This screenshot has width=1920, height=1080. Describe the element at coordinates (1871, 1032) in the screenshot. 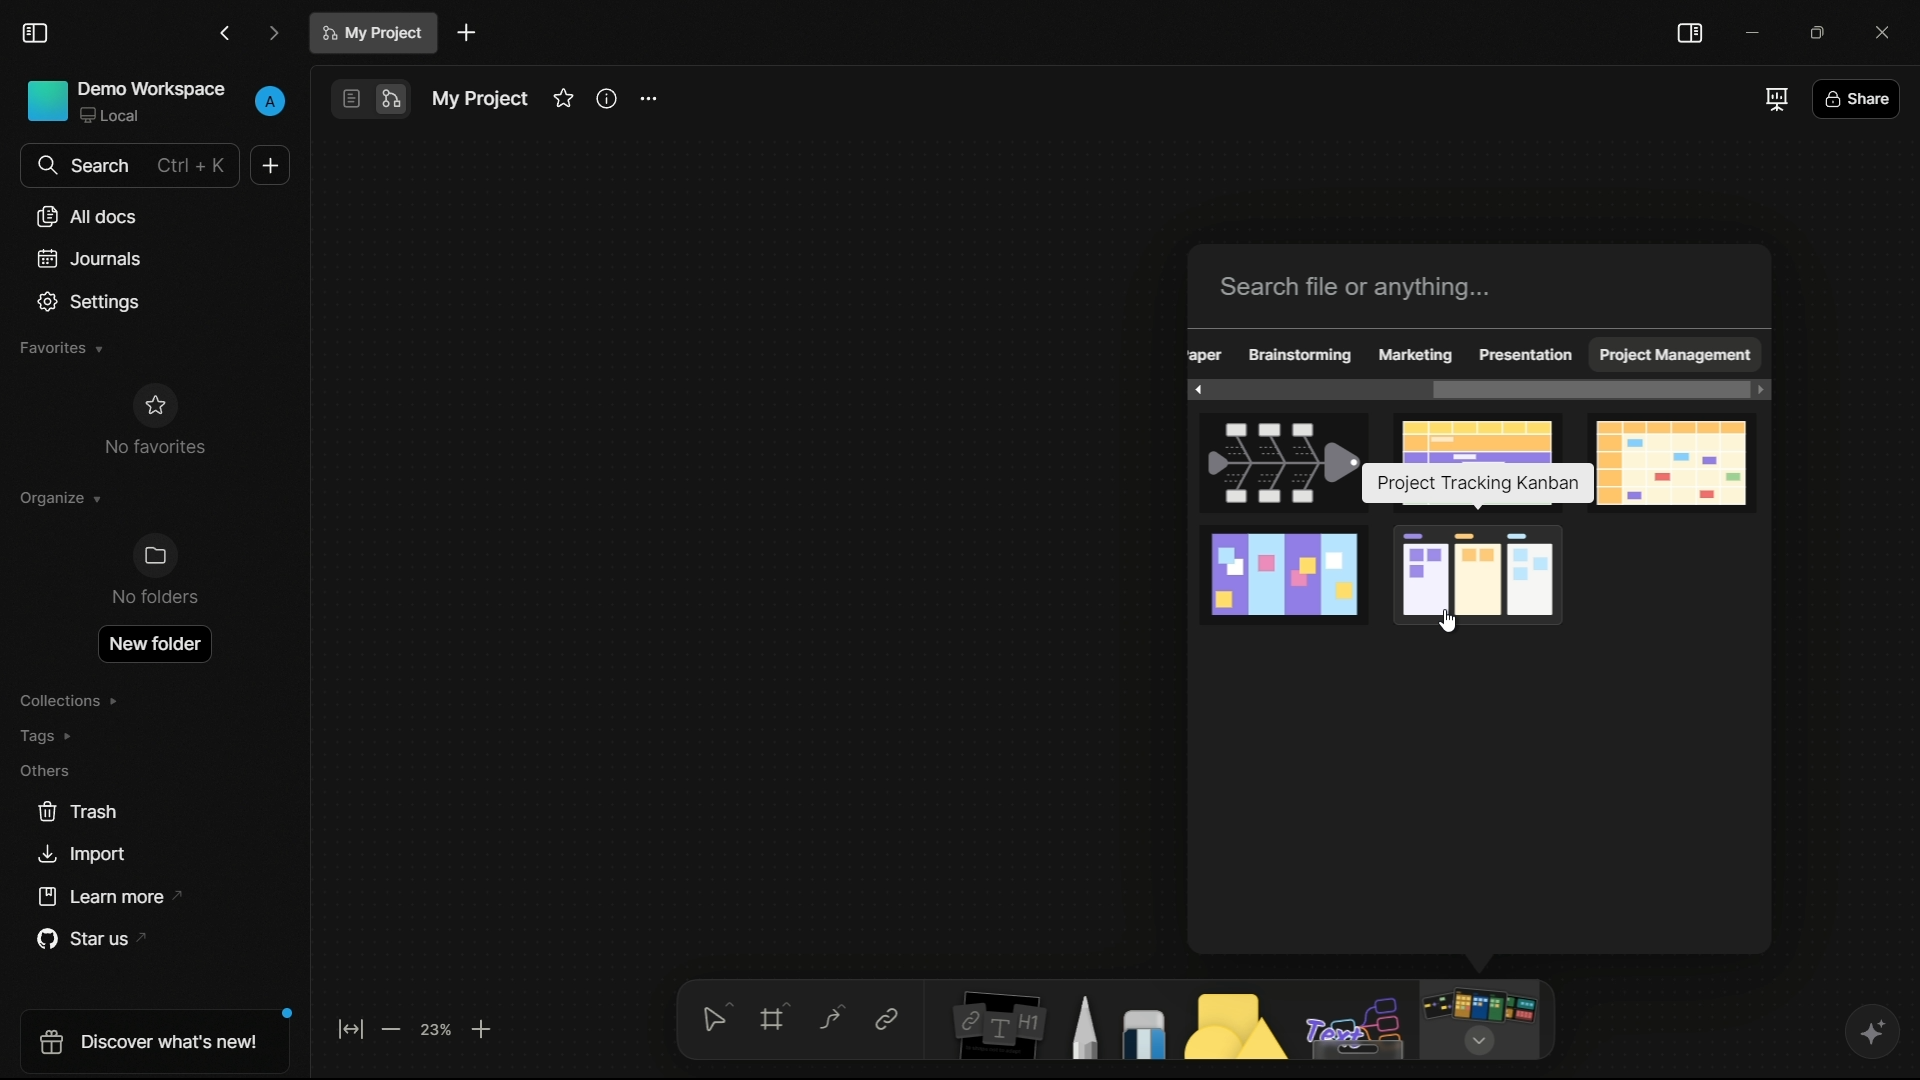

I see `ai assistant` at that location.